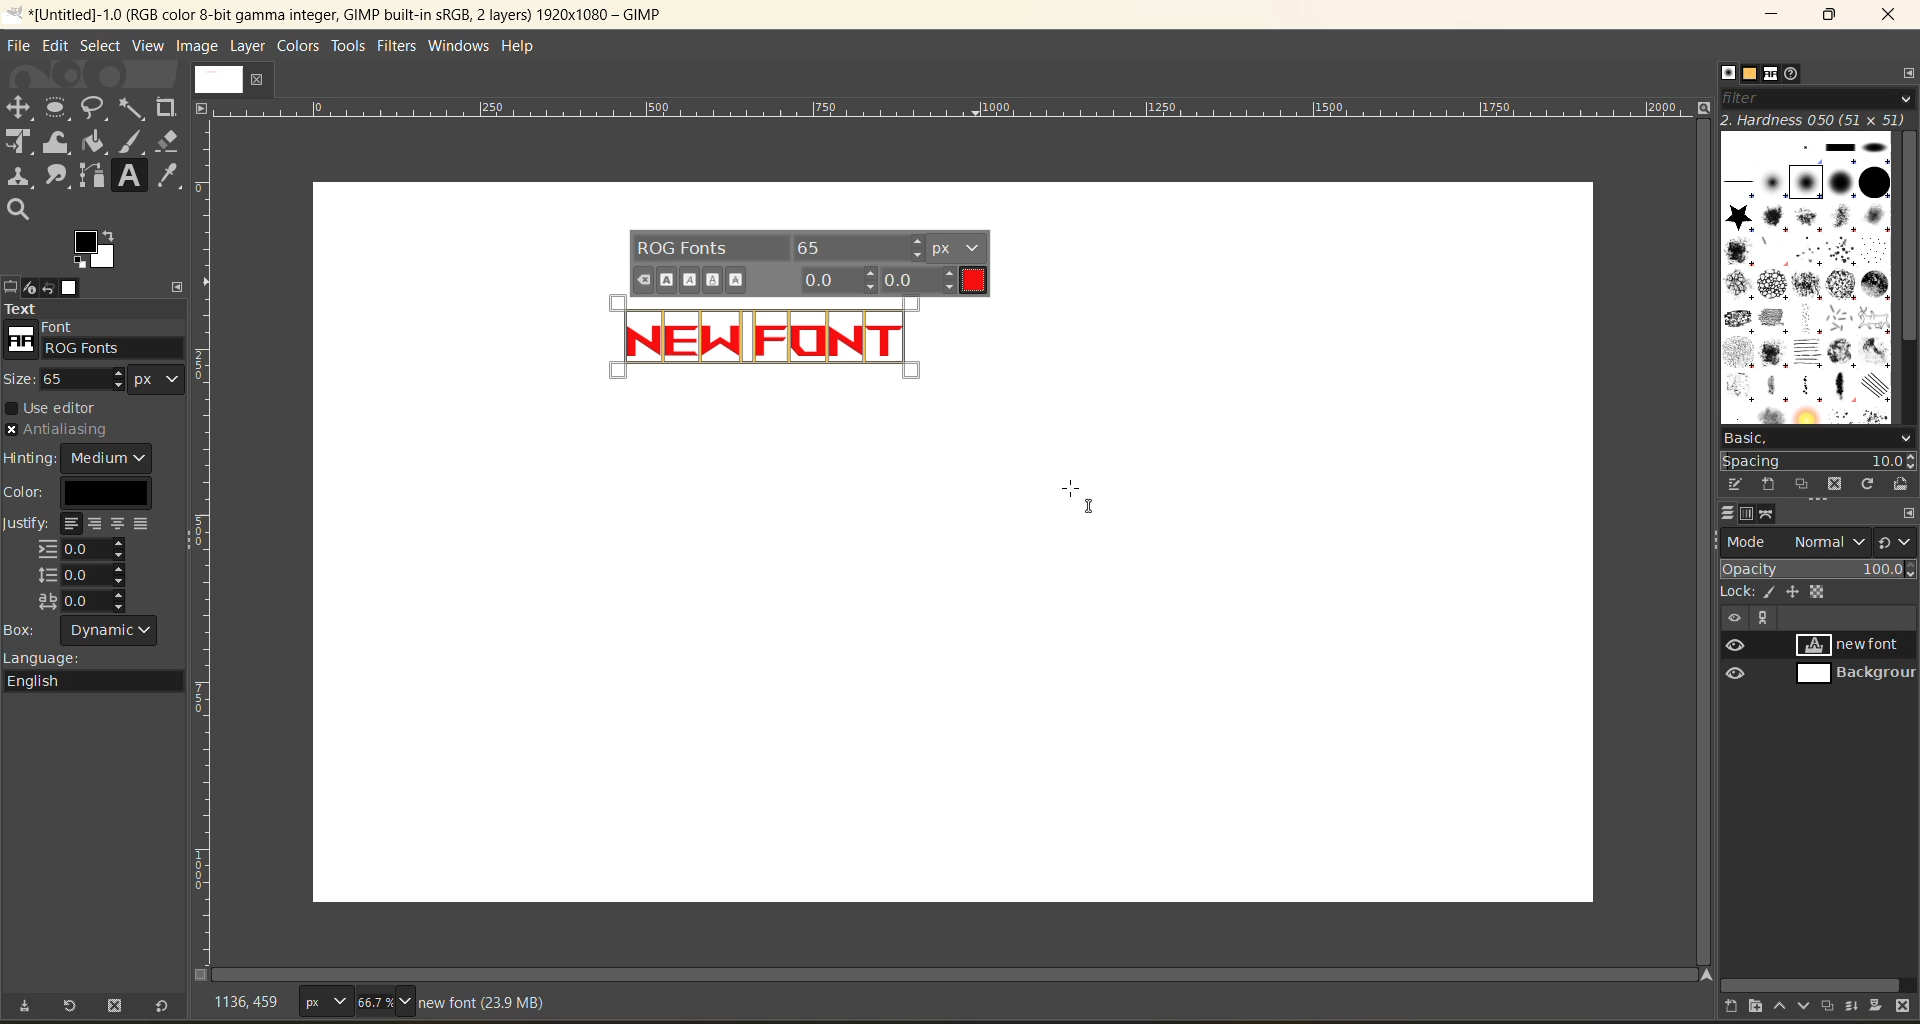 The width and height of the screenshot is (1920, 1024). I want to click on background, so click(1853, 674).